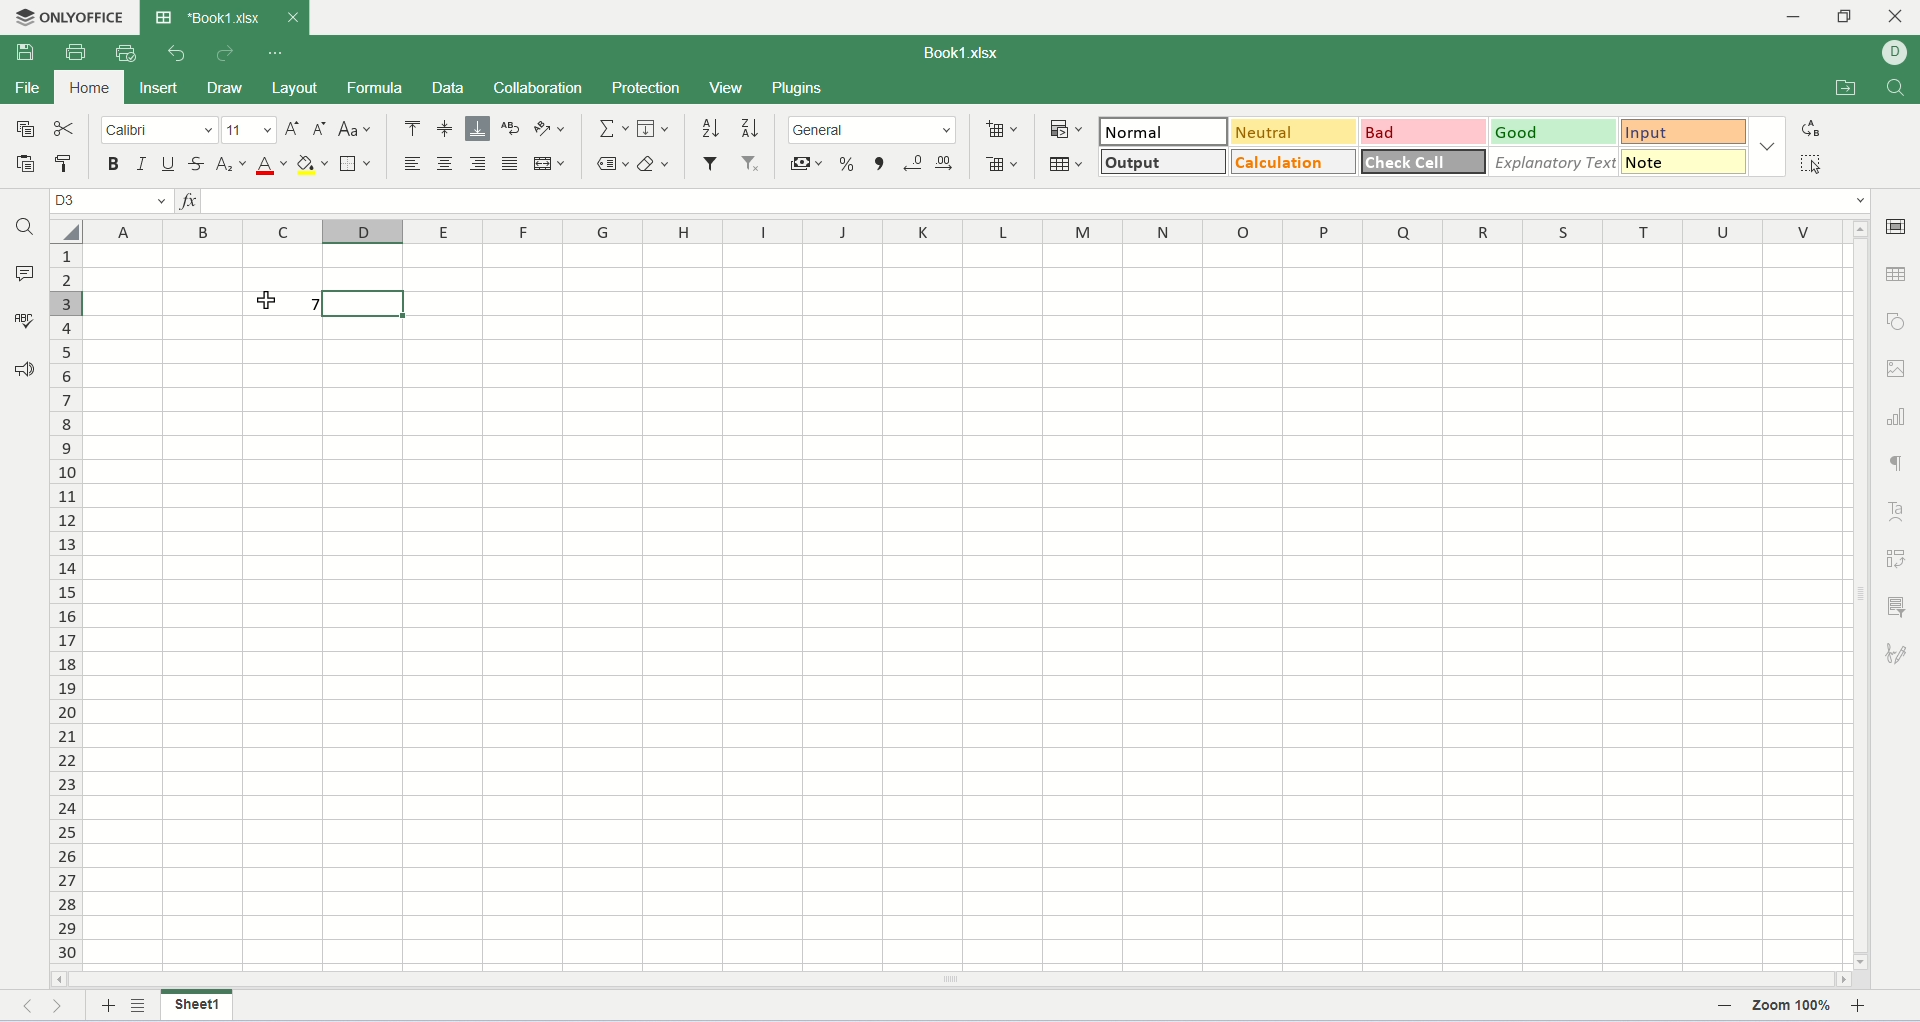 The height and width of the screenshot is (1022, 1920). What do you see at coordinates (1552, 162) in the screenshot?
I see `explanatory text` at bounding box center [1552, 162].